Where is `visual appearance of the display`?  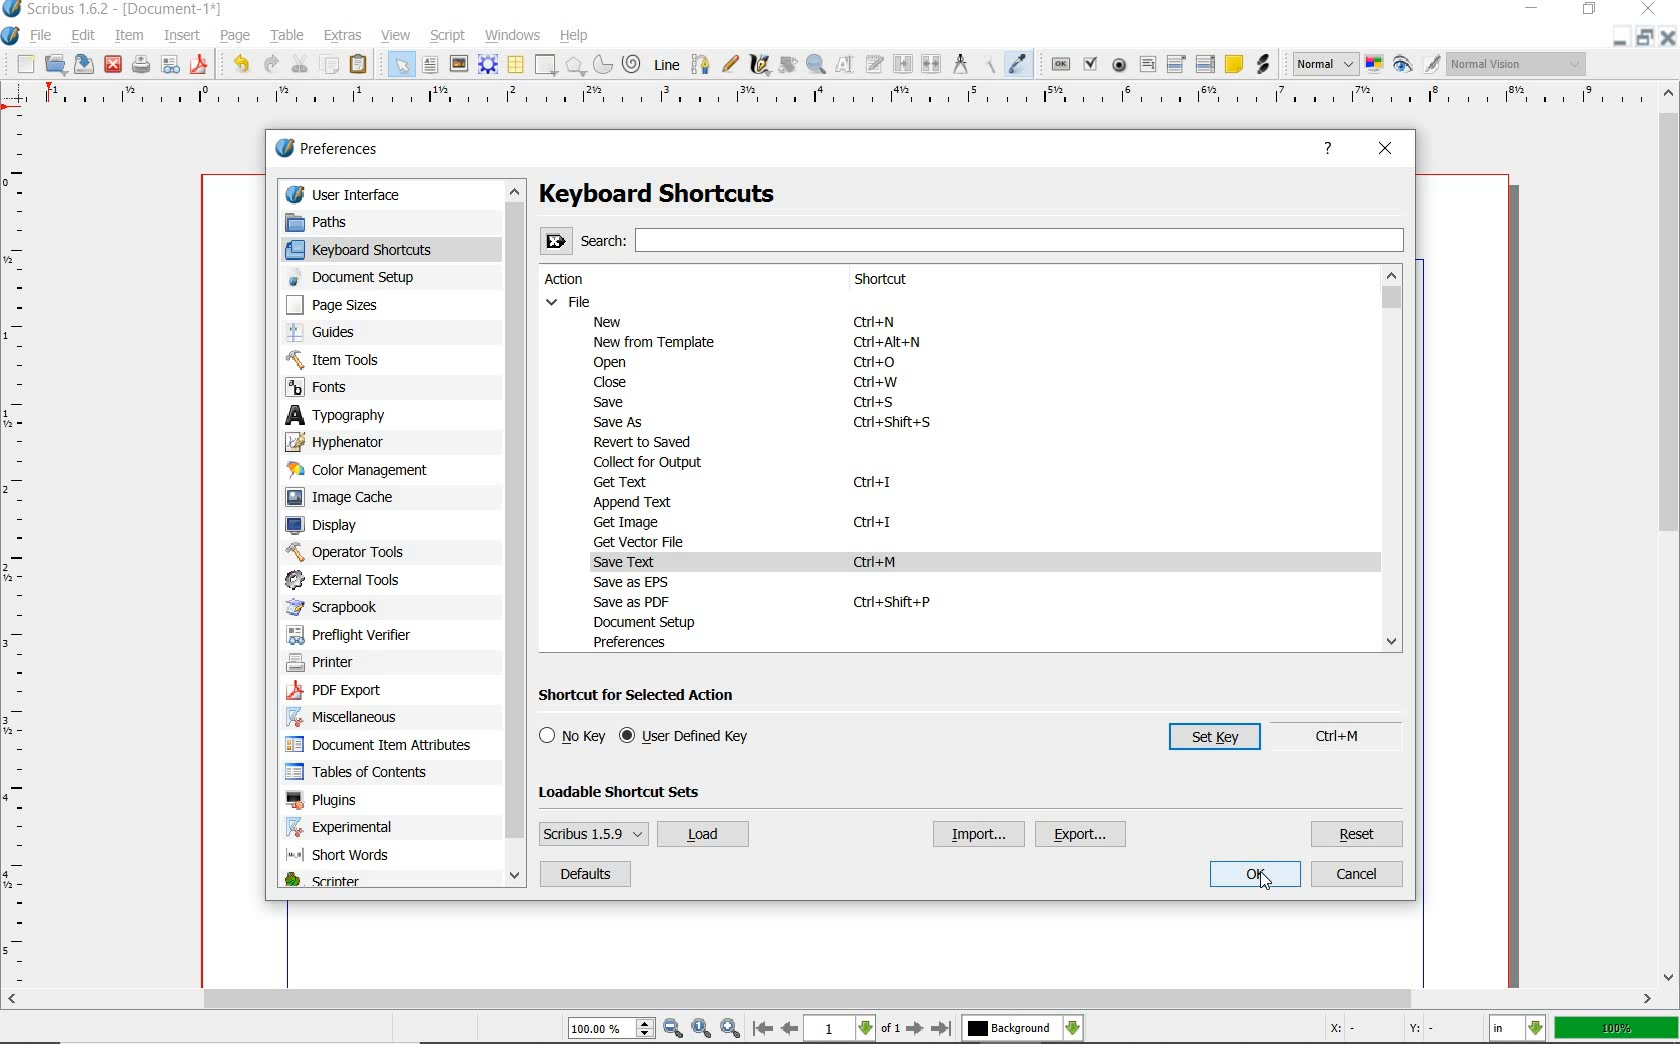 visual appearance of the display is located at coordinates (1518, 63).